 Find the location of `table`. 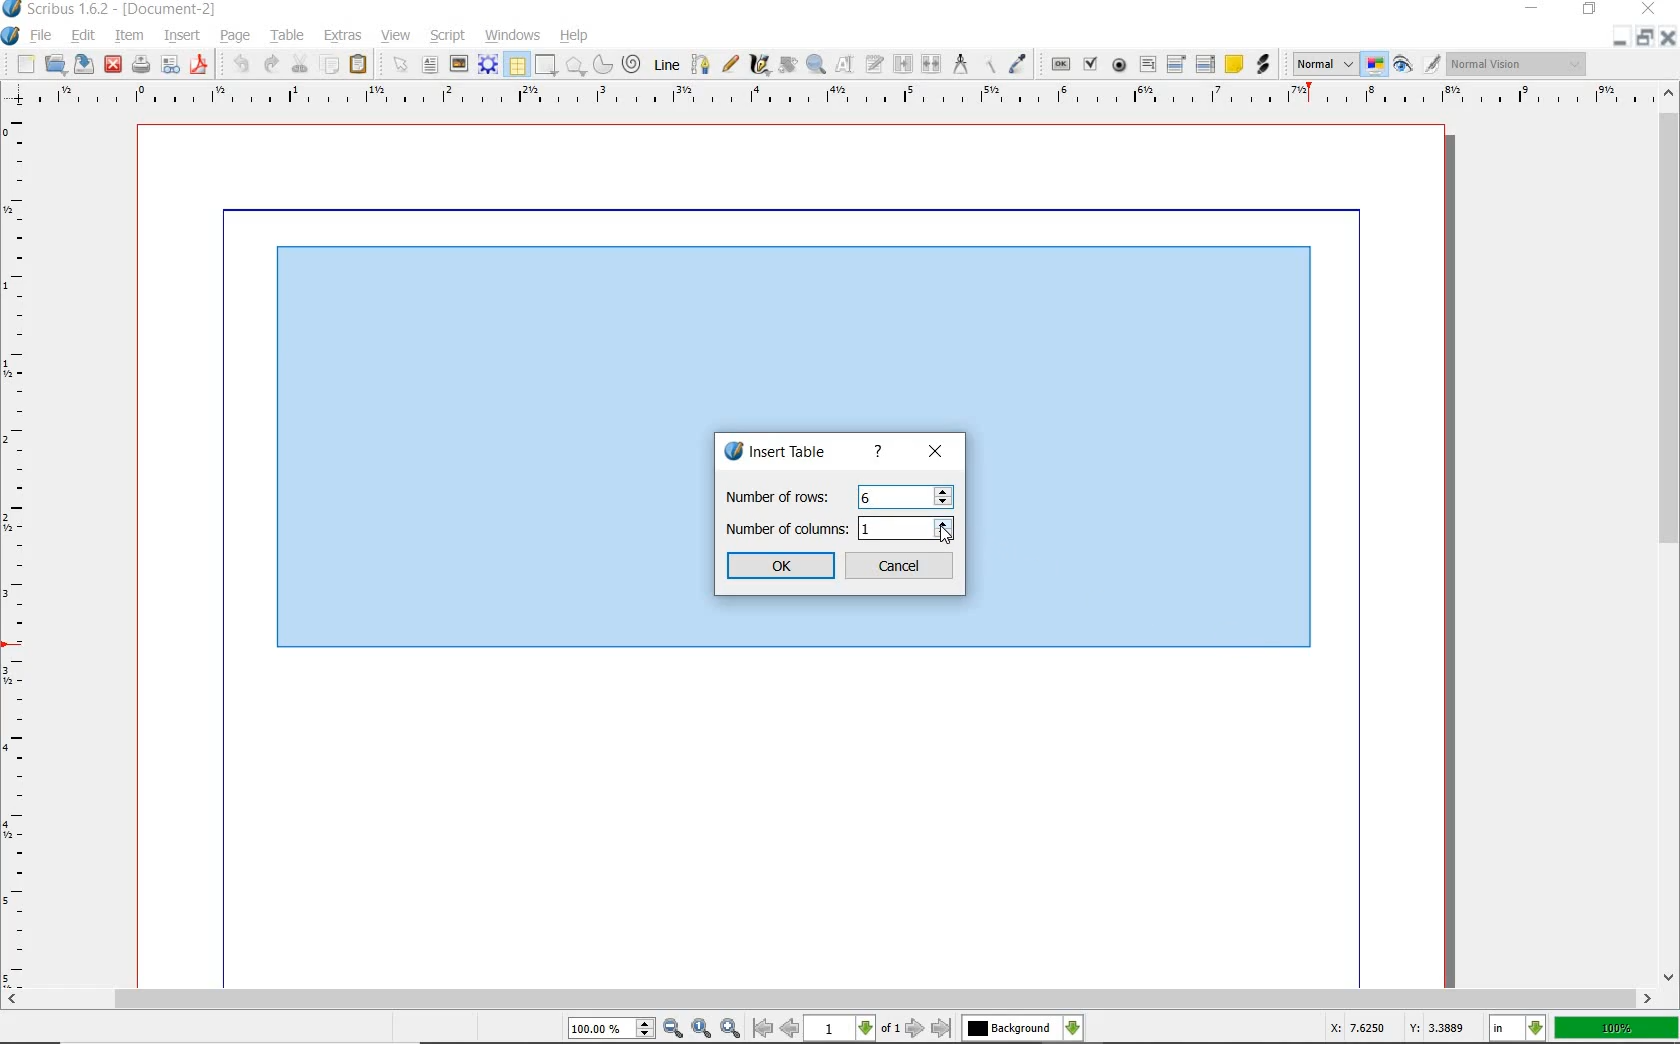

table is located at coordinates (517, 65).